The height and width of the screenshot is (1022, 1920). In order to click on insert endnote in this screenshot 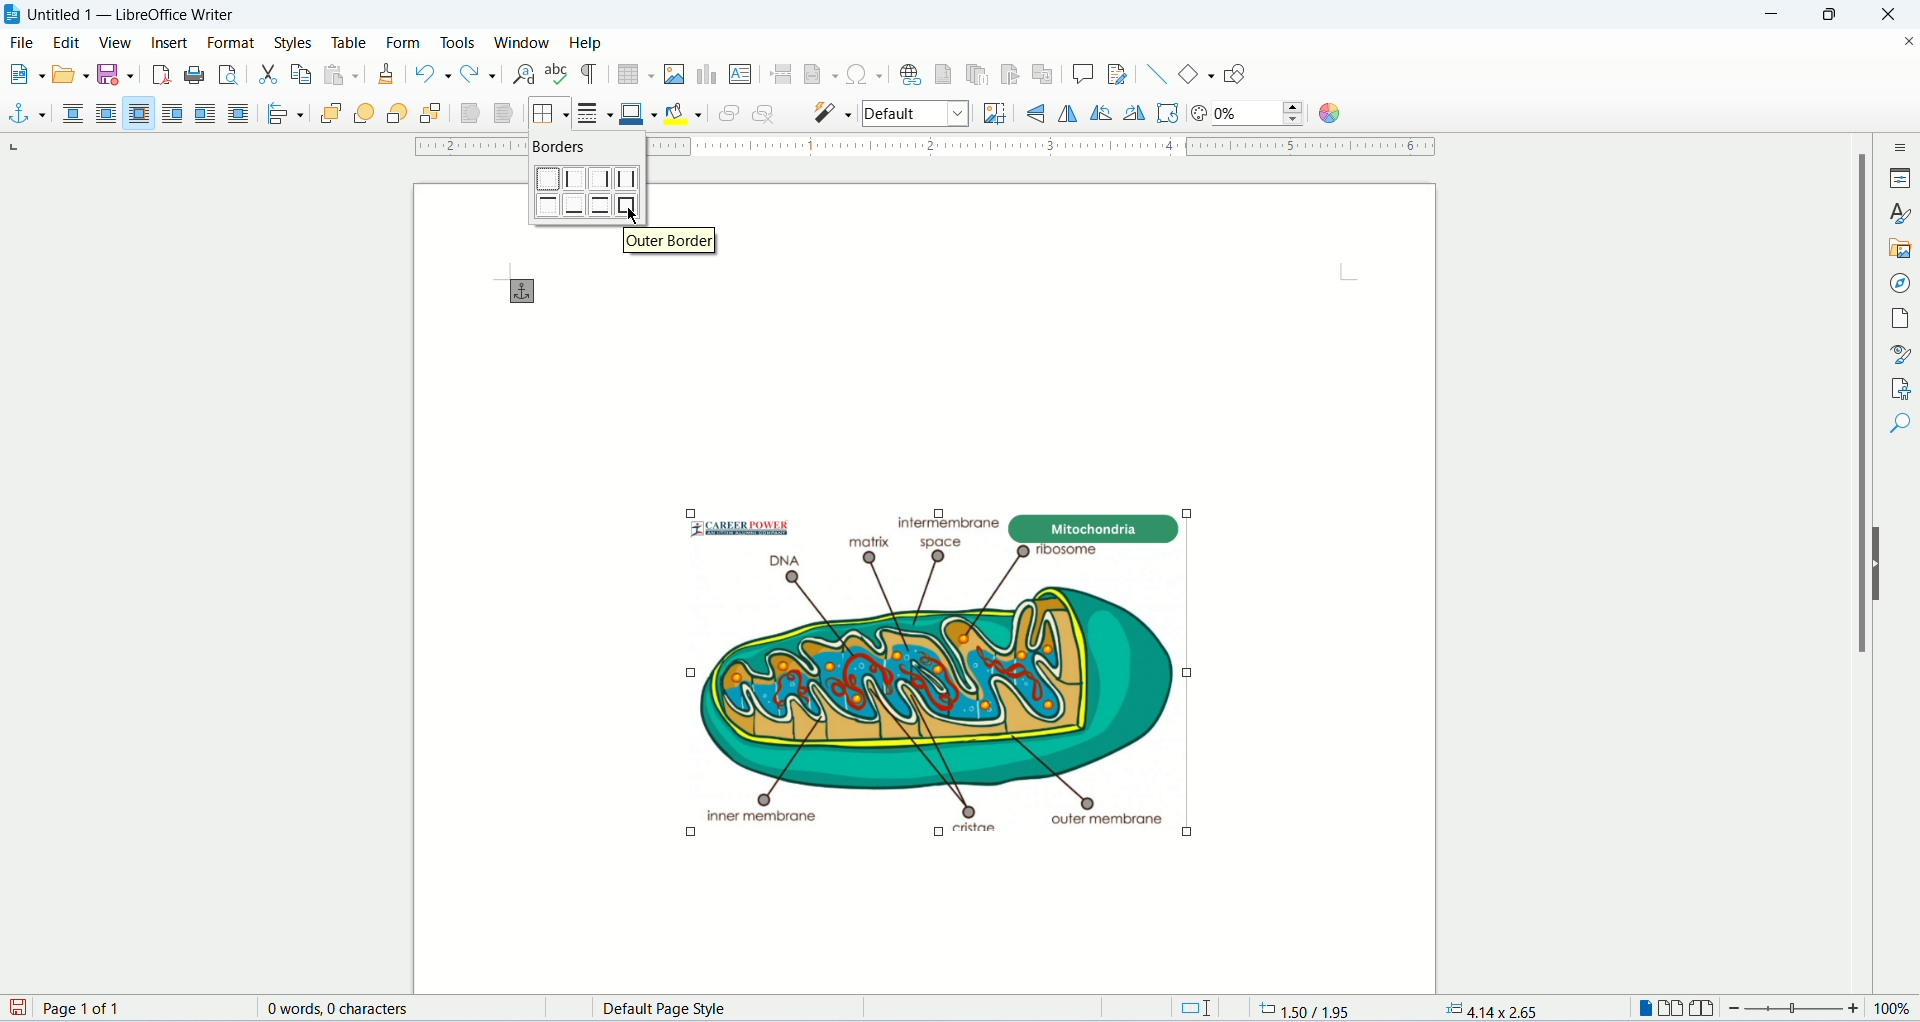, I will do `click(978, 74)`.